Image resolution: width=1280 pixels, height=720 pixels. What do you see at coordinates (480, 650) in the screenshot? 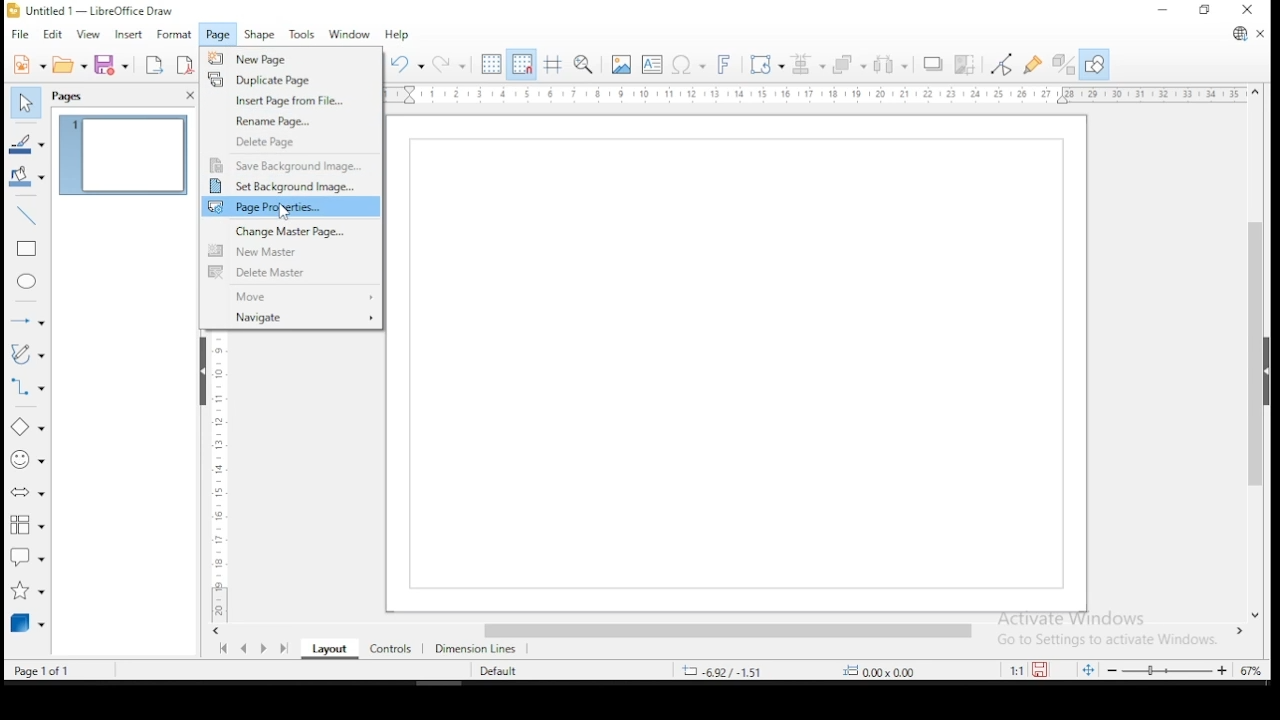
I see `dimension lines` at bounding box center [480, 650].